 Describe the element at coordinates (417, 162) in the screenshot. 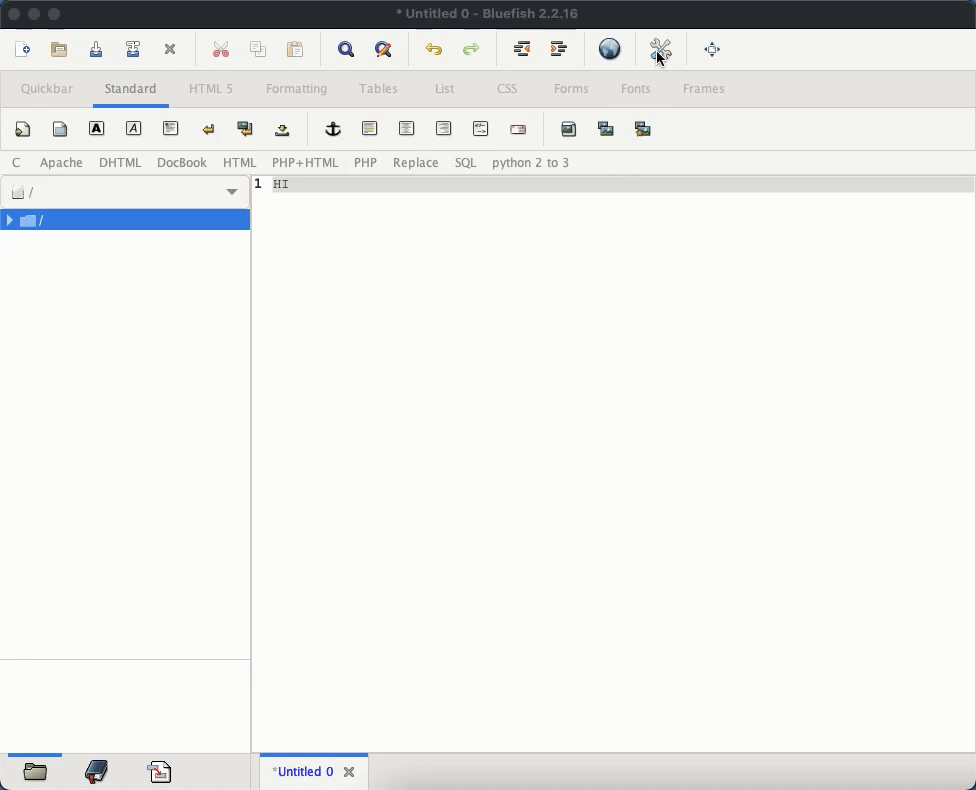

I see `replace` at that location.